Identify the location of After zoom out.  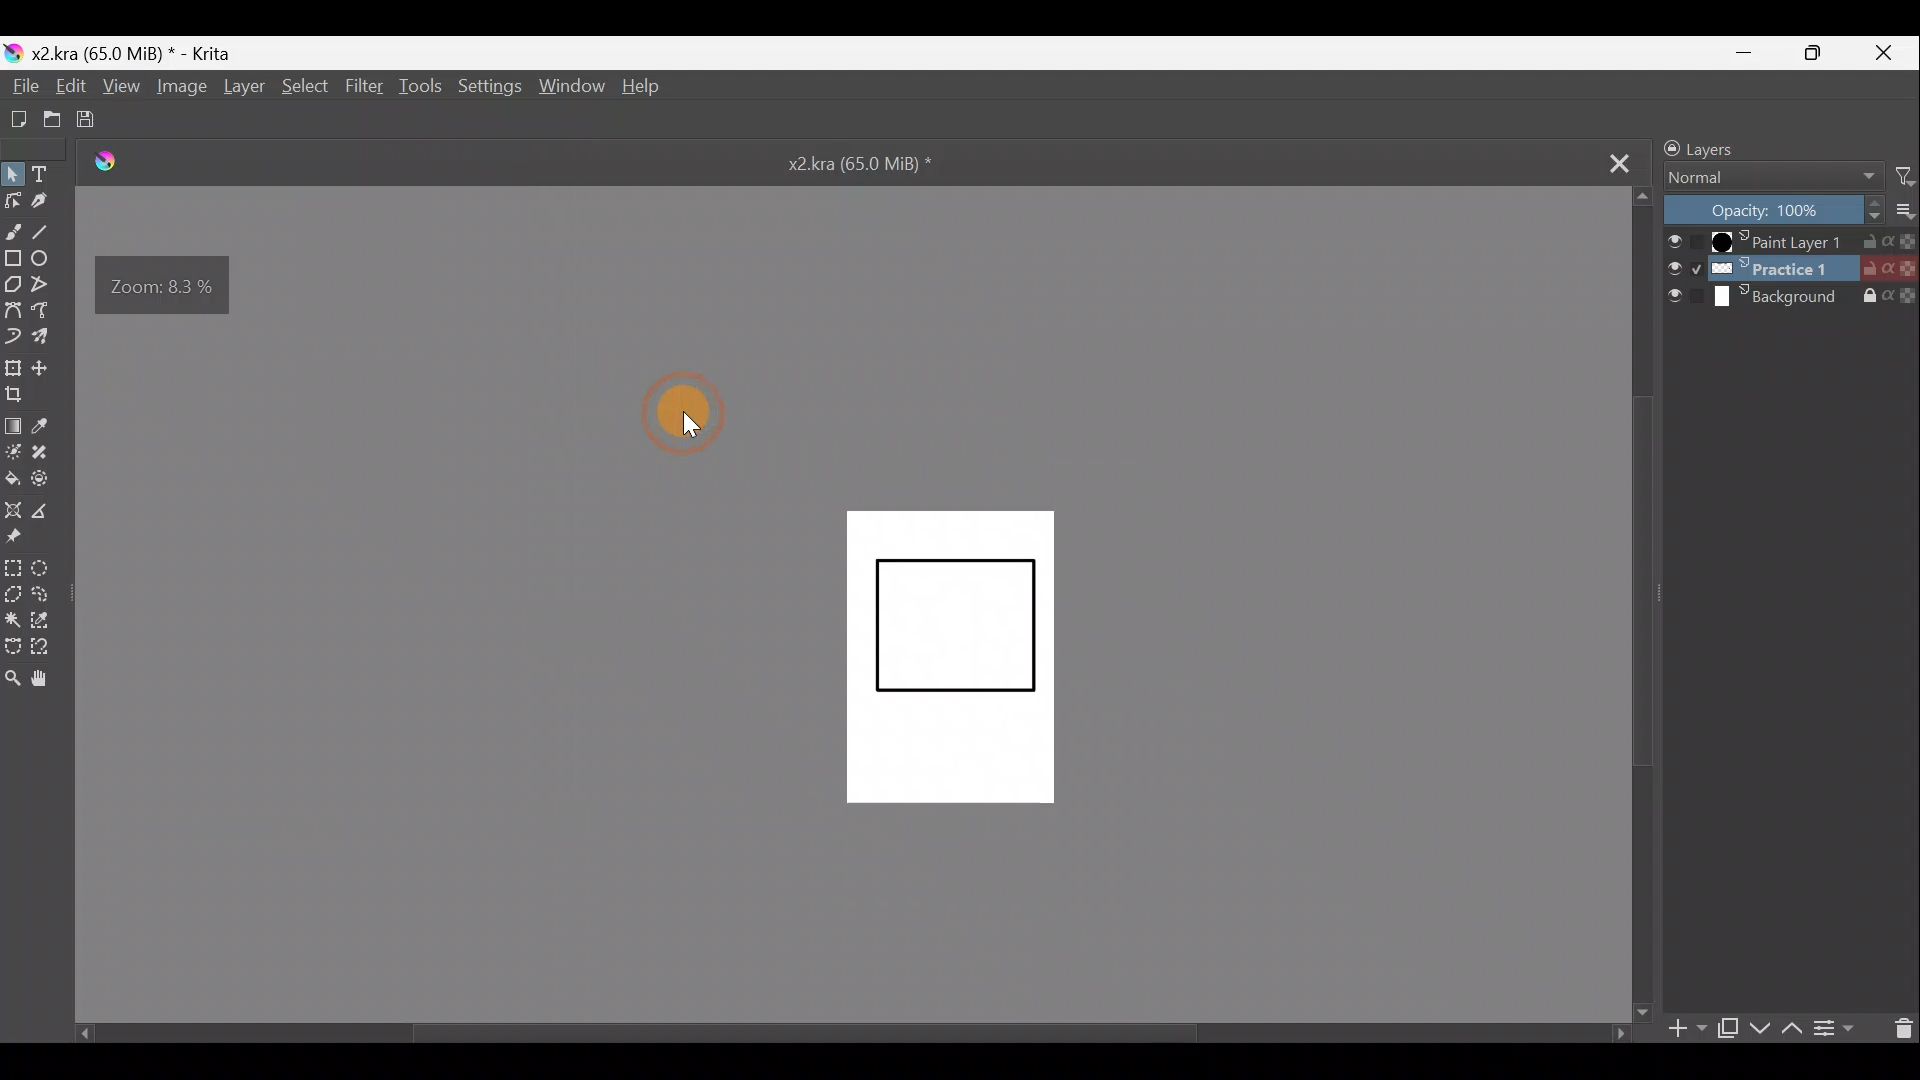
(952, 657).